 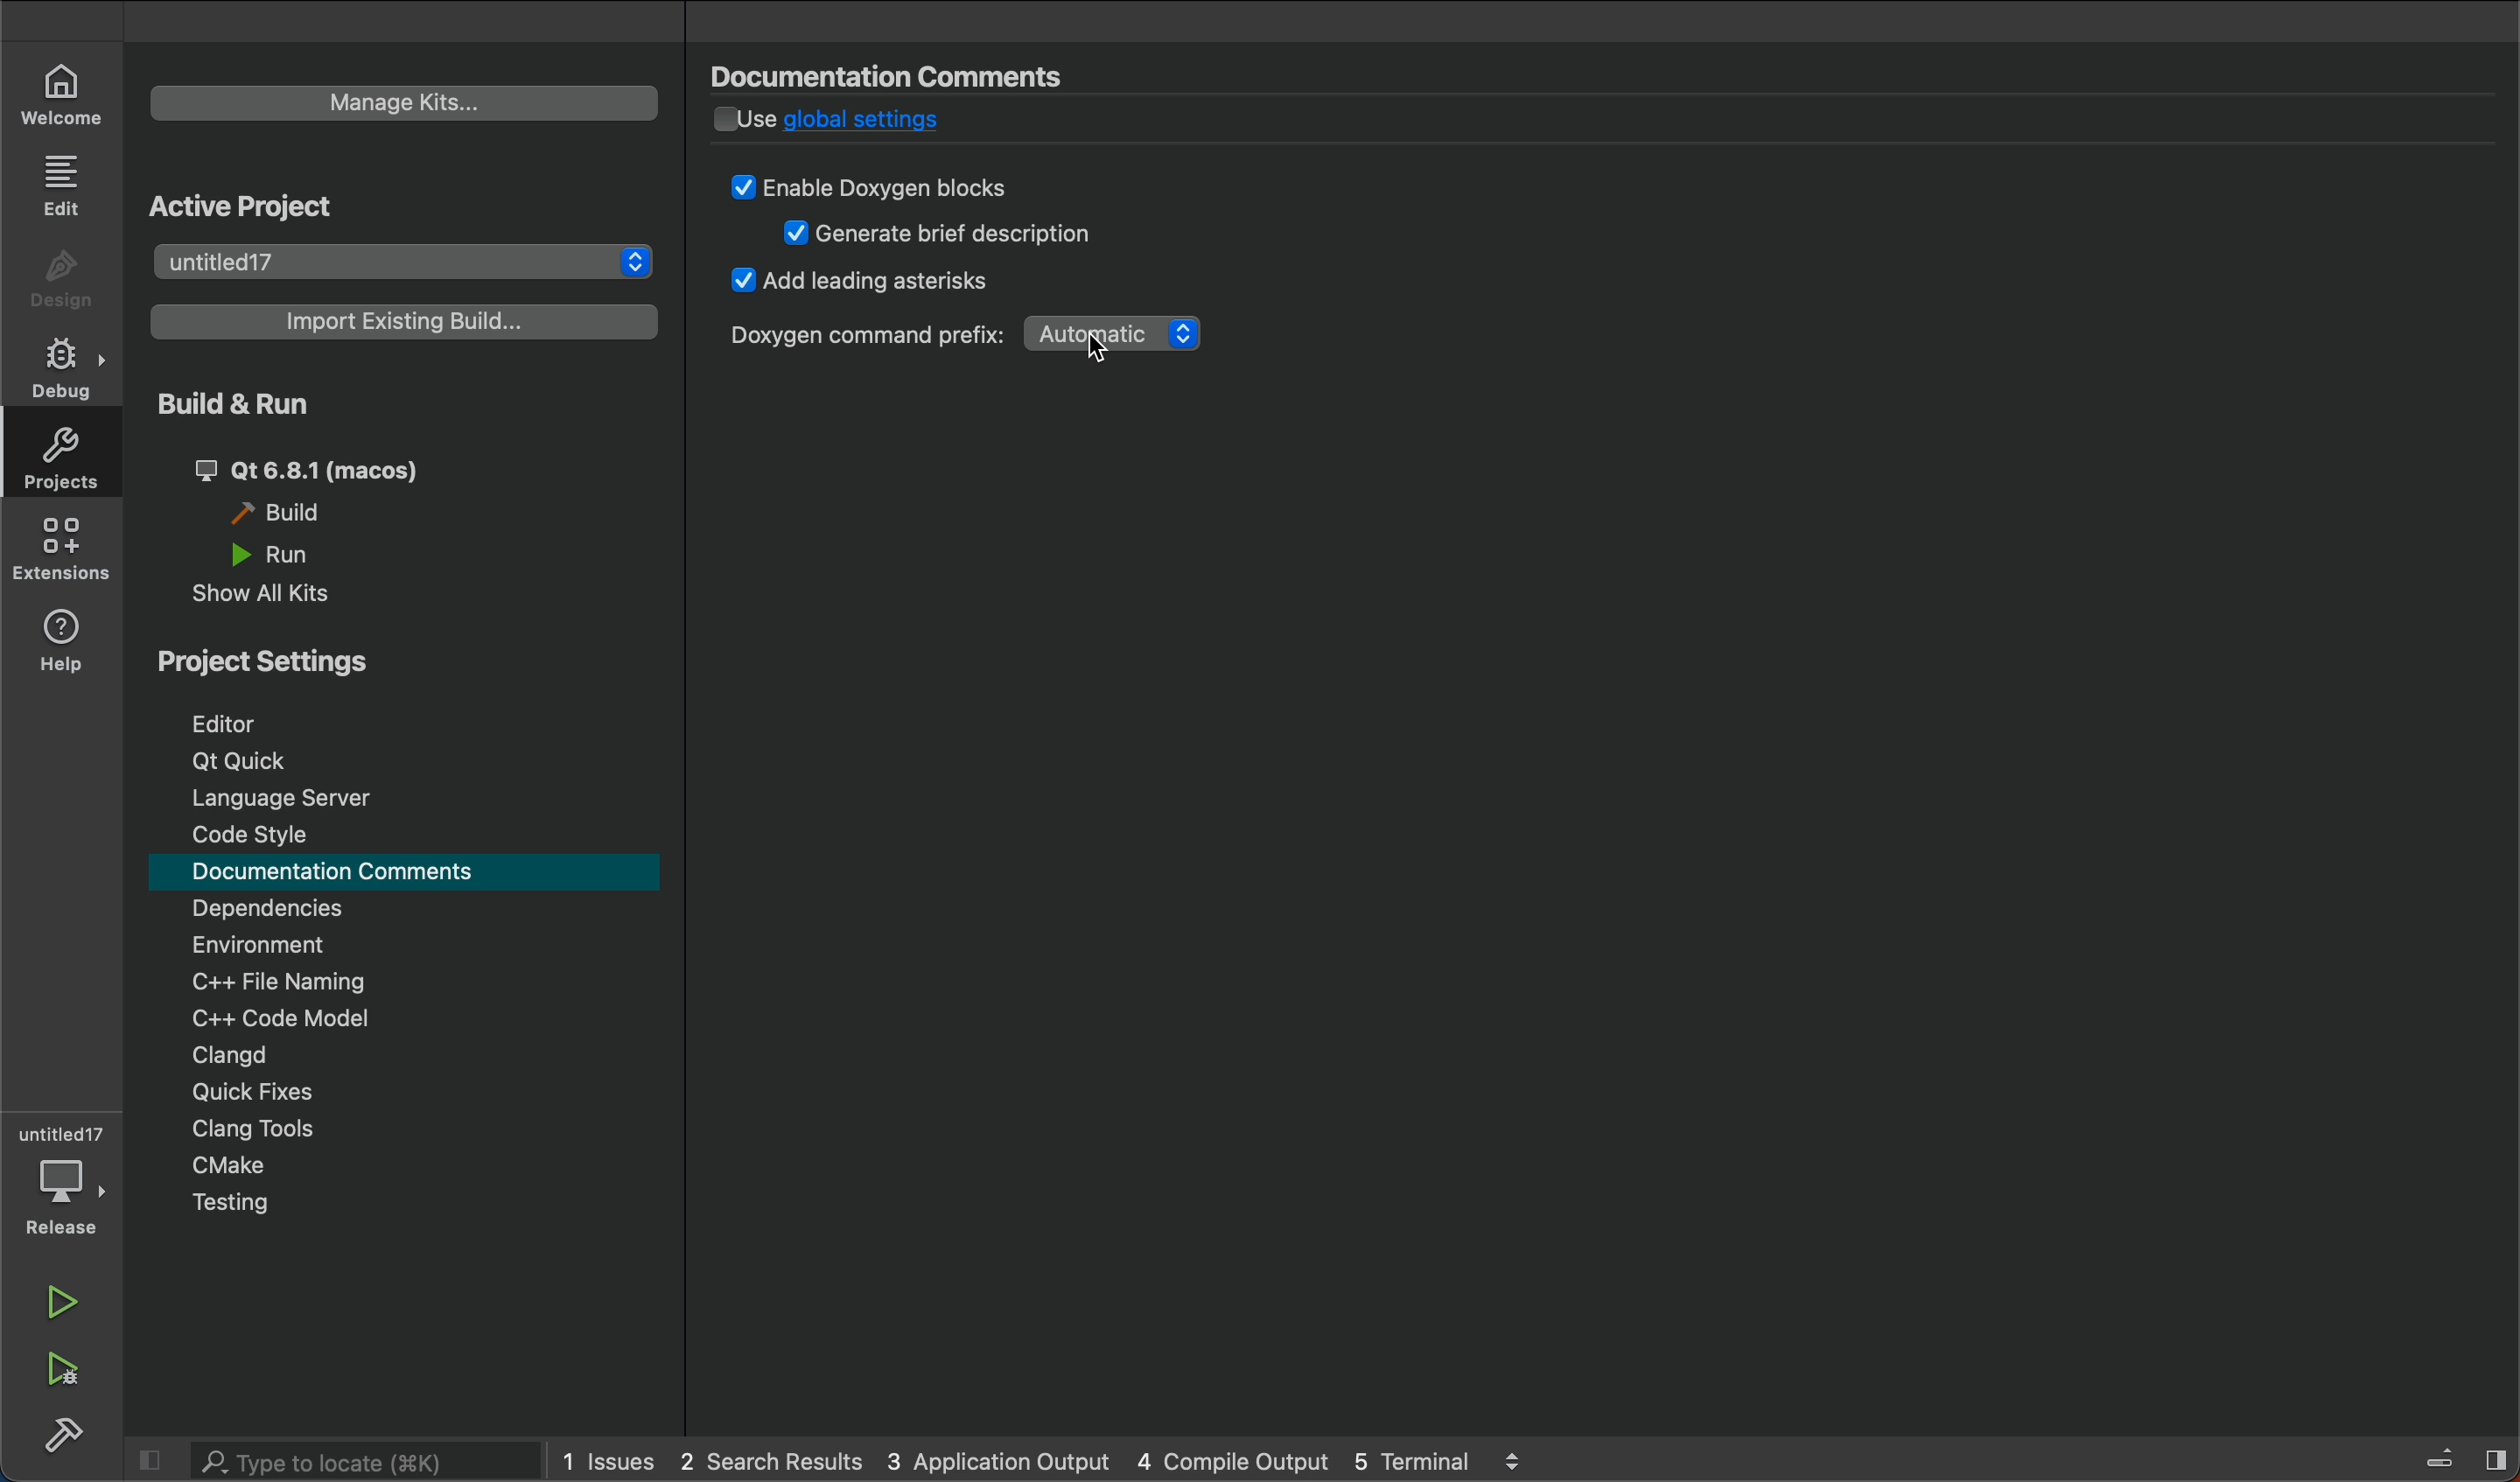 I want to click on environment, so click(x=259, y=942).